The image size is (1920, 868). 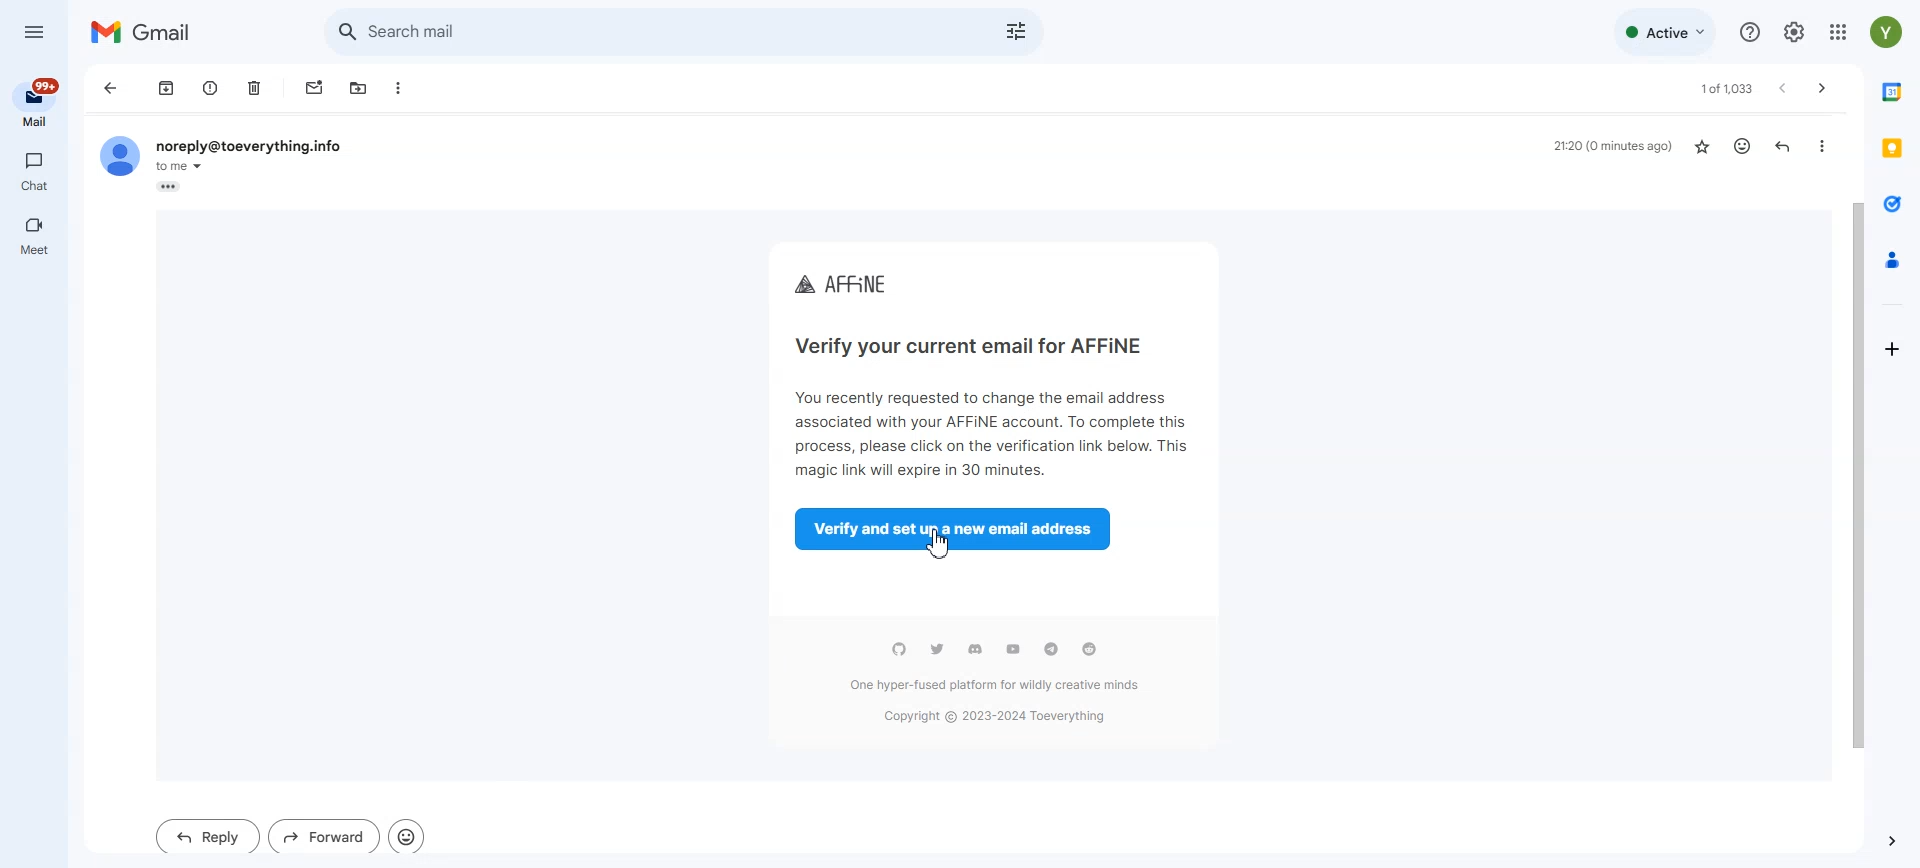 I want to click on Calendar, so click(x=1891, y=94).